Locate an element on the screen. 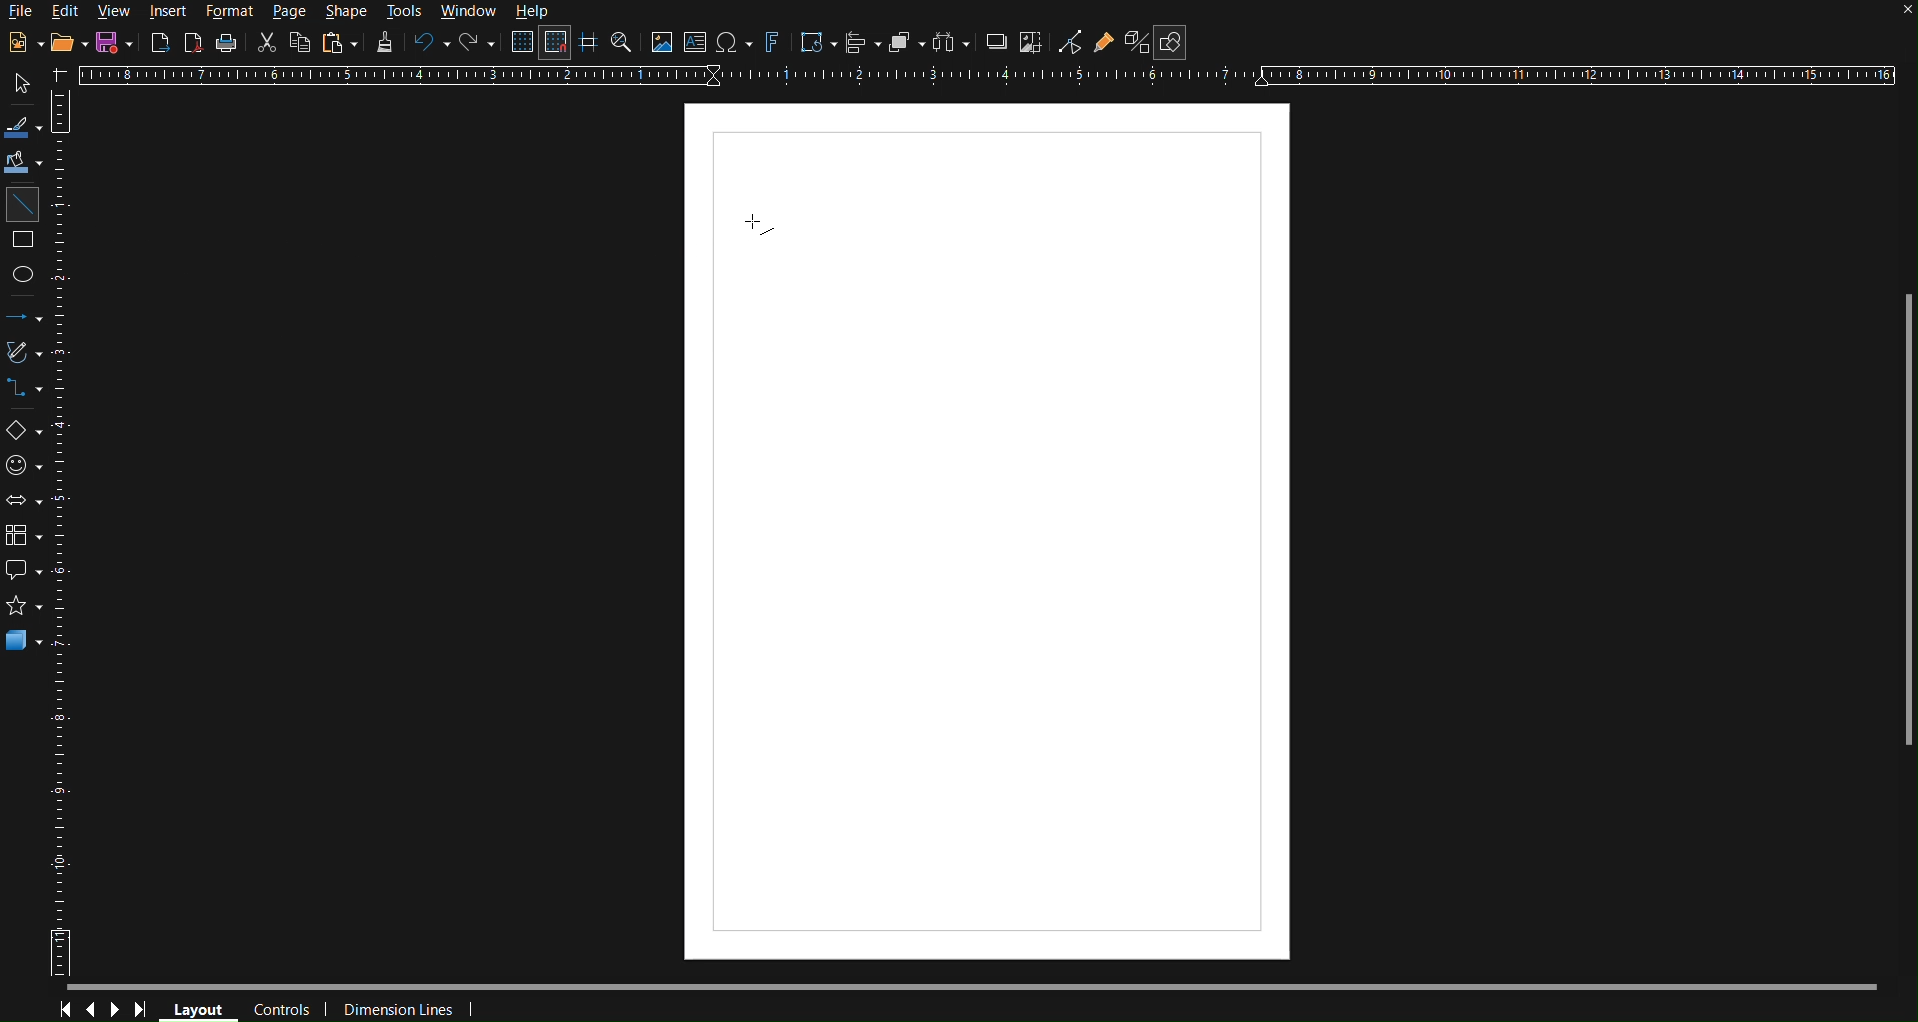 The width and height of the screenshot is (1918, 1022). Shape is located at coordinates (348, 12).